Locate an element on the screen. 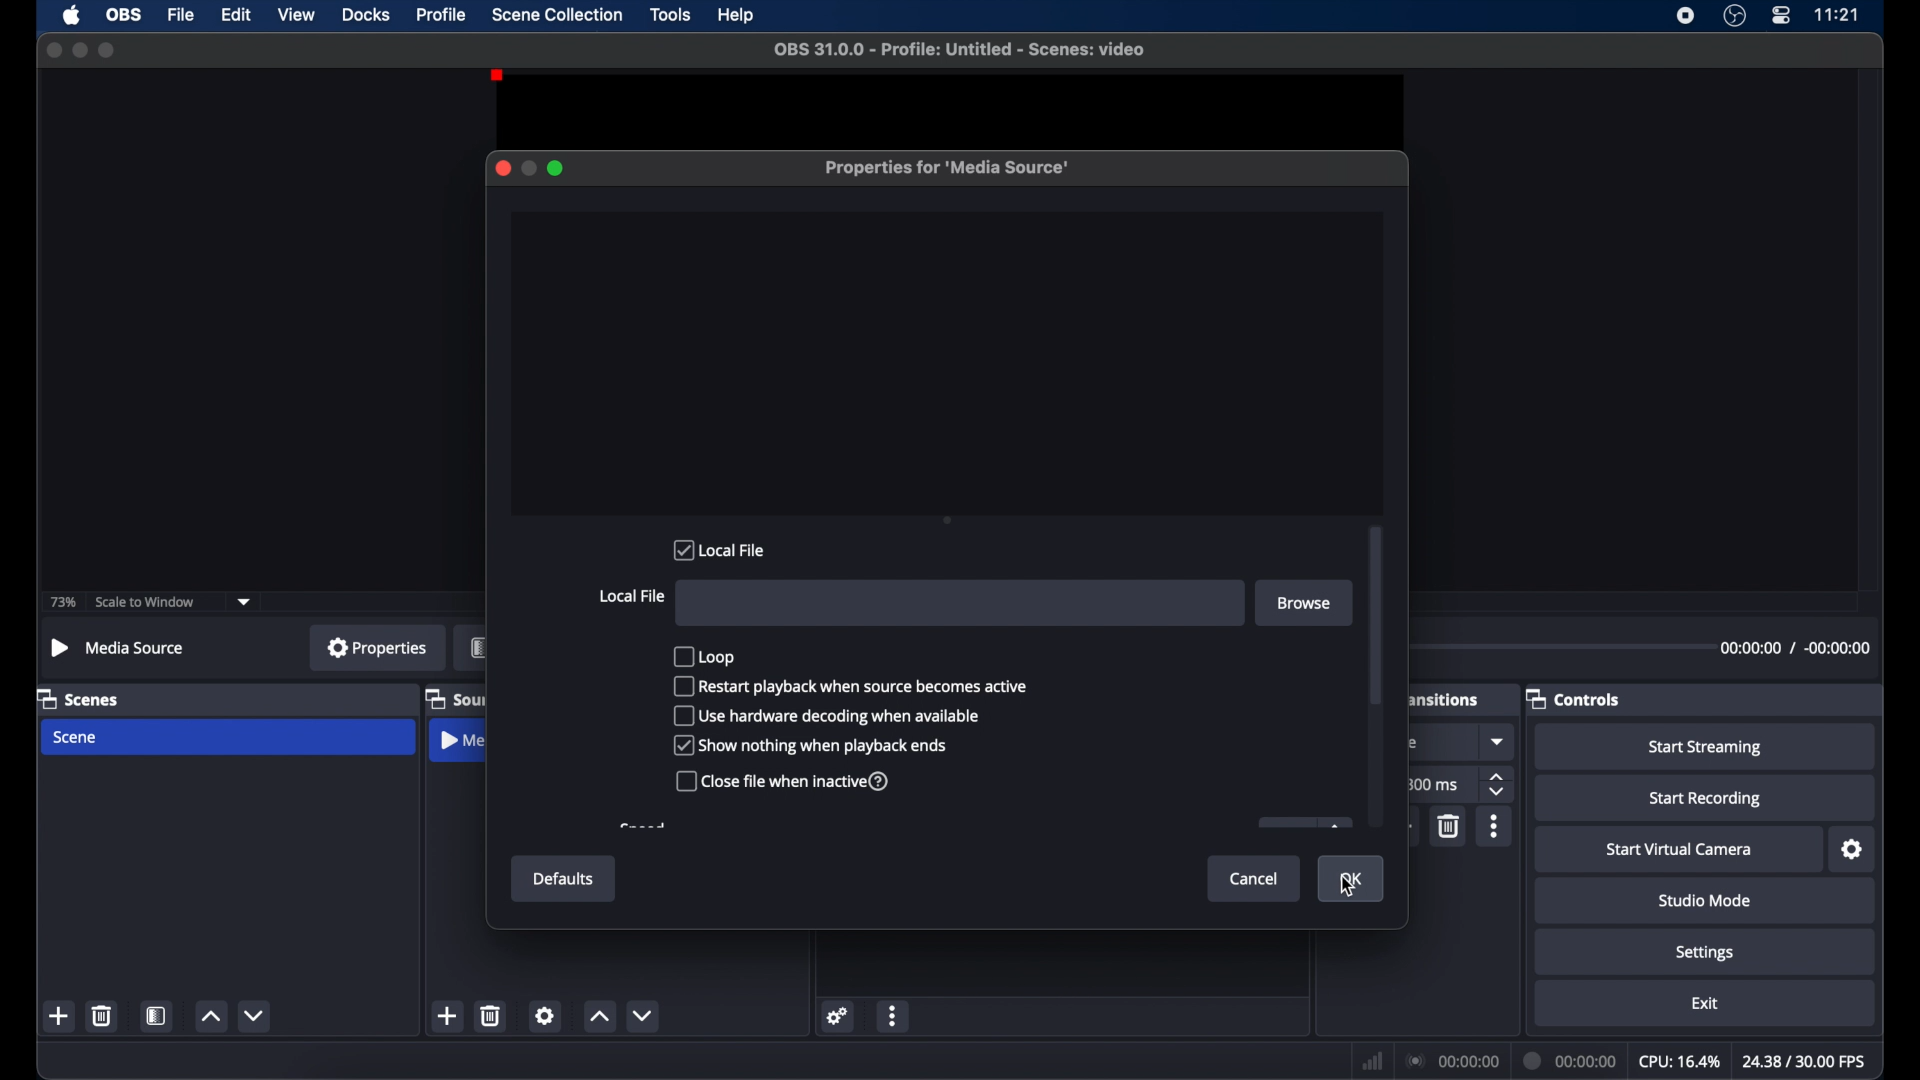 The image size is (1920, 1080). file is located at coordinates (180, 16).